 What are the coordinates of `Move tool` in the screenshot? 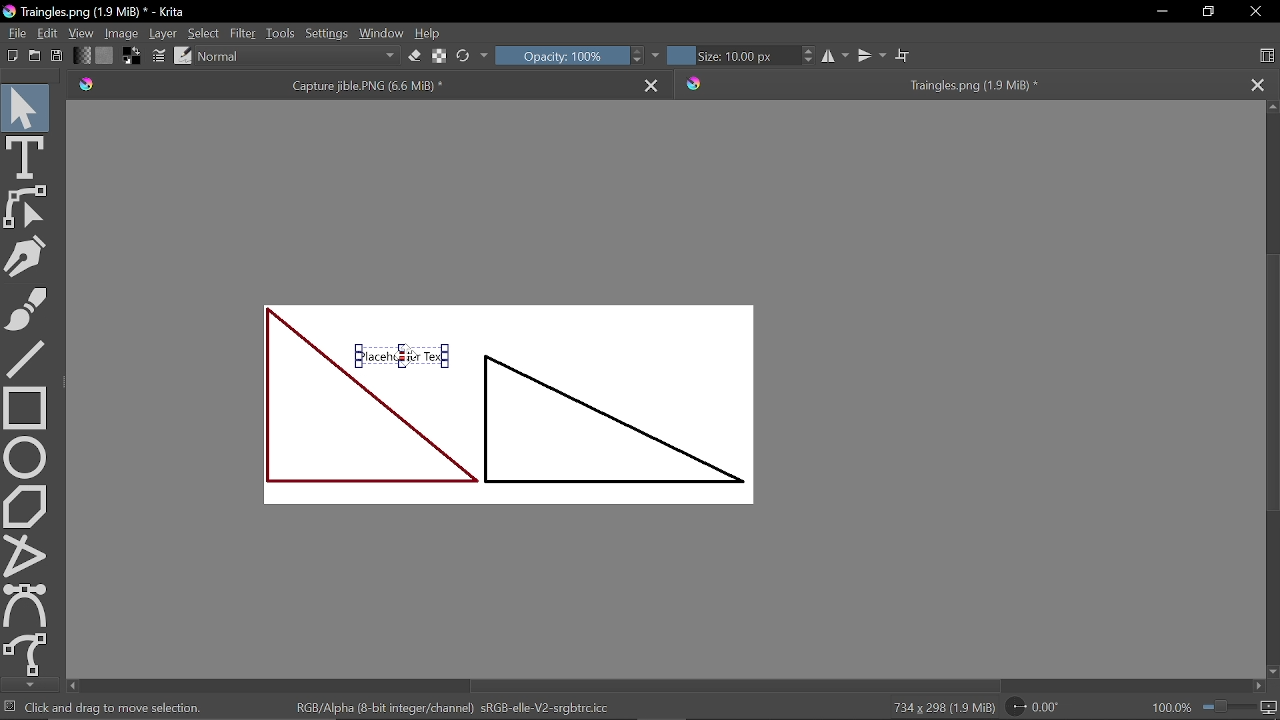 It's located at (25, 104).